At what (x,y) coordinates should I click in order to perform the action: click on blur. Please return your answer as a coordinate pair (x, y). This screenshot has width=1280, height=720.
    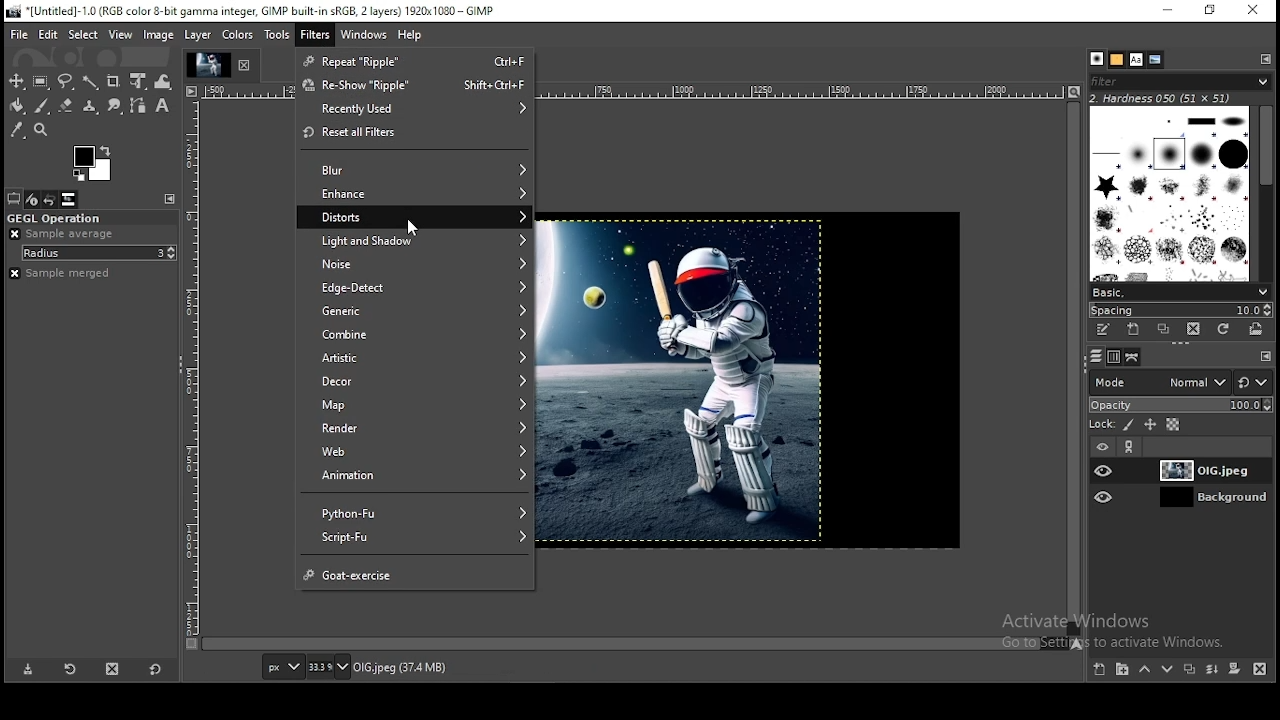
    Looking at the image, I should click on (426, 168).